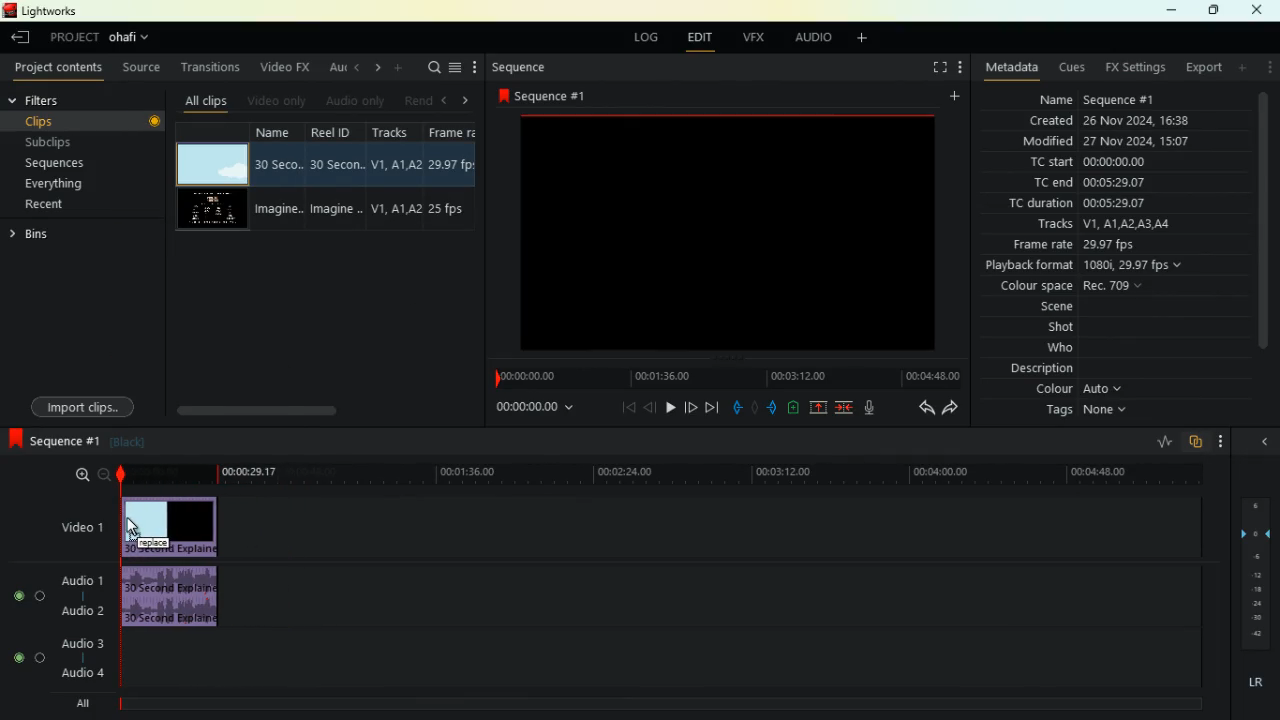 This screenshot has width=1280, height=720. I want to click on 26 Nov 2024 16:38, so click(1141, 121).